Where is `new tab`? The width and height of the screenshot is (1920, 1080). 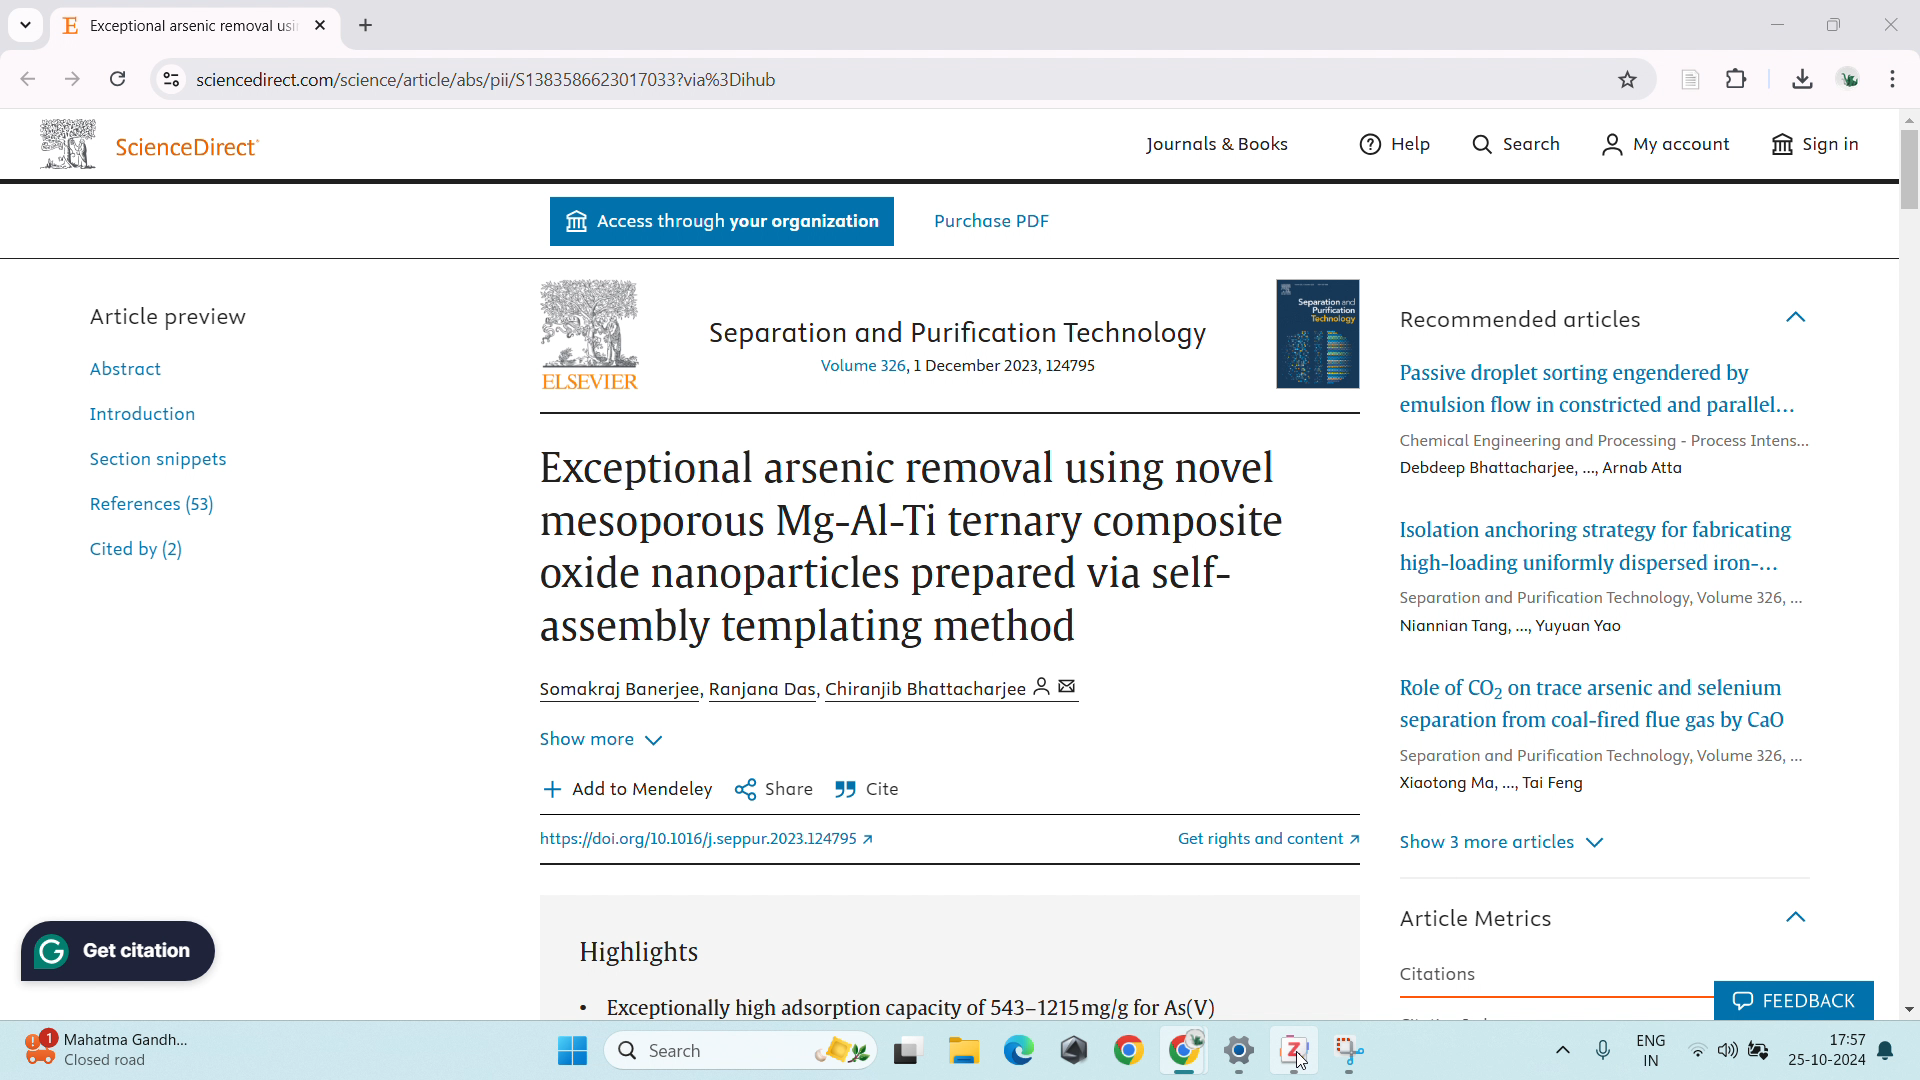 new tab is located at coordinates (366, 26).